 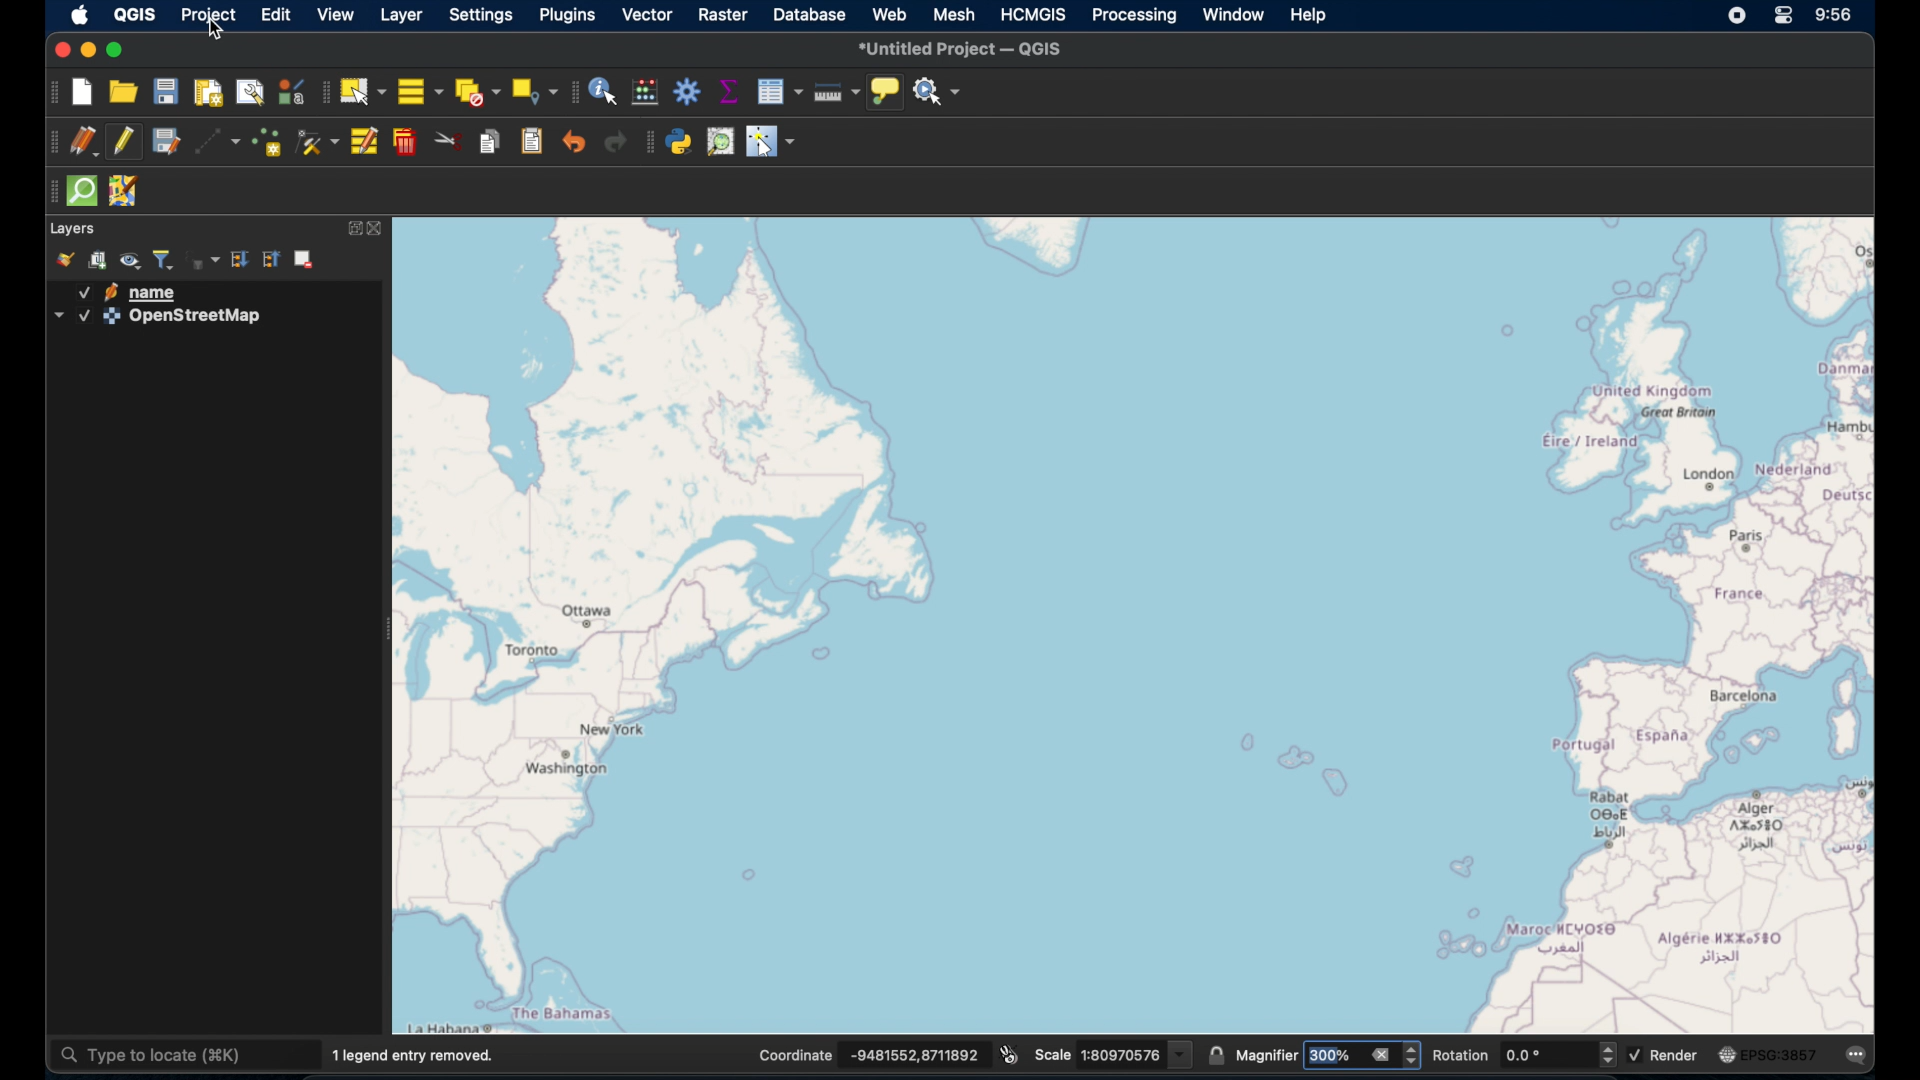 I want to click on no action selected, so click(x=938, y=93).